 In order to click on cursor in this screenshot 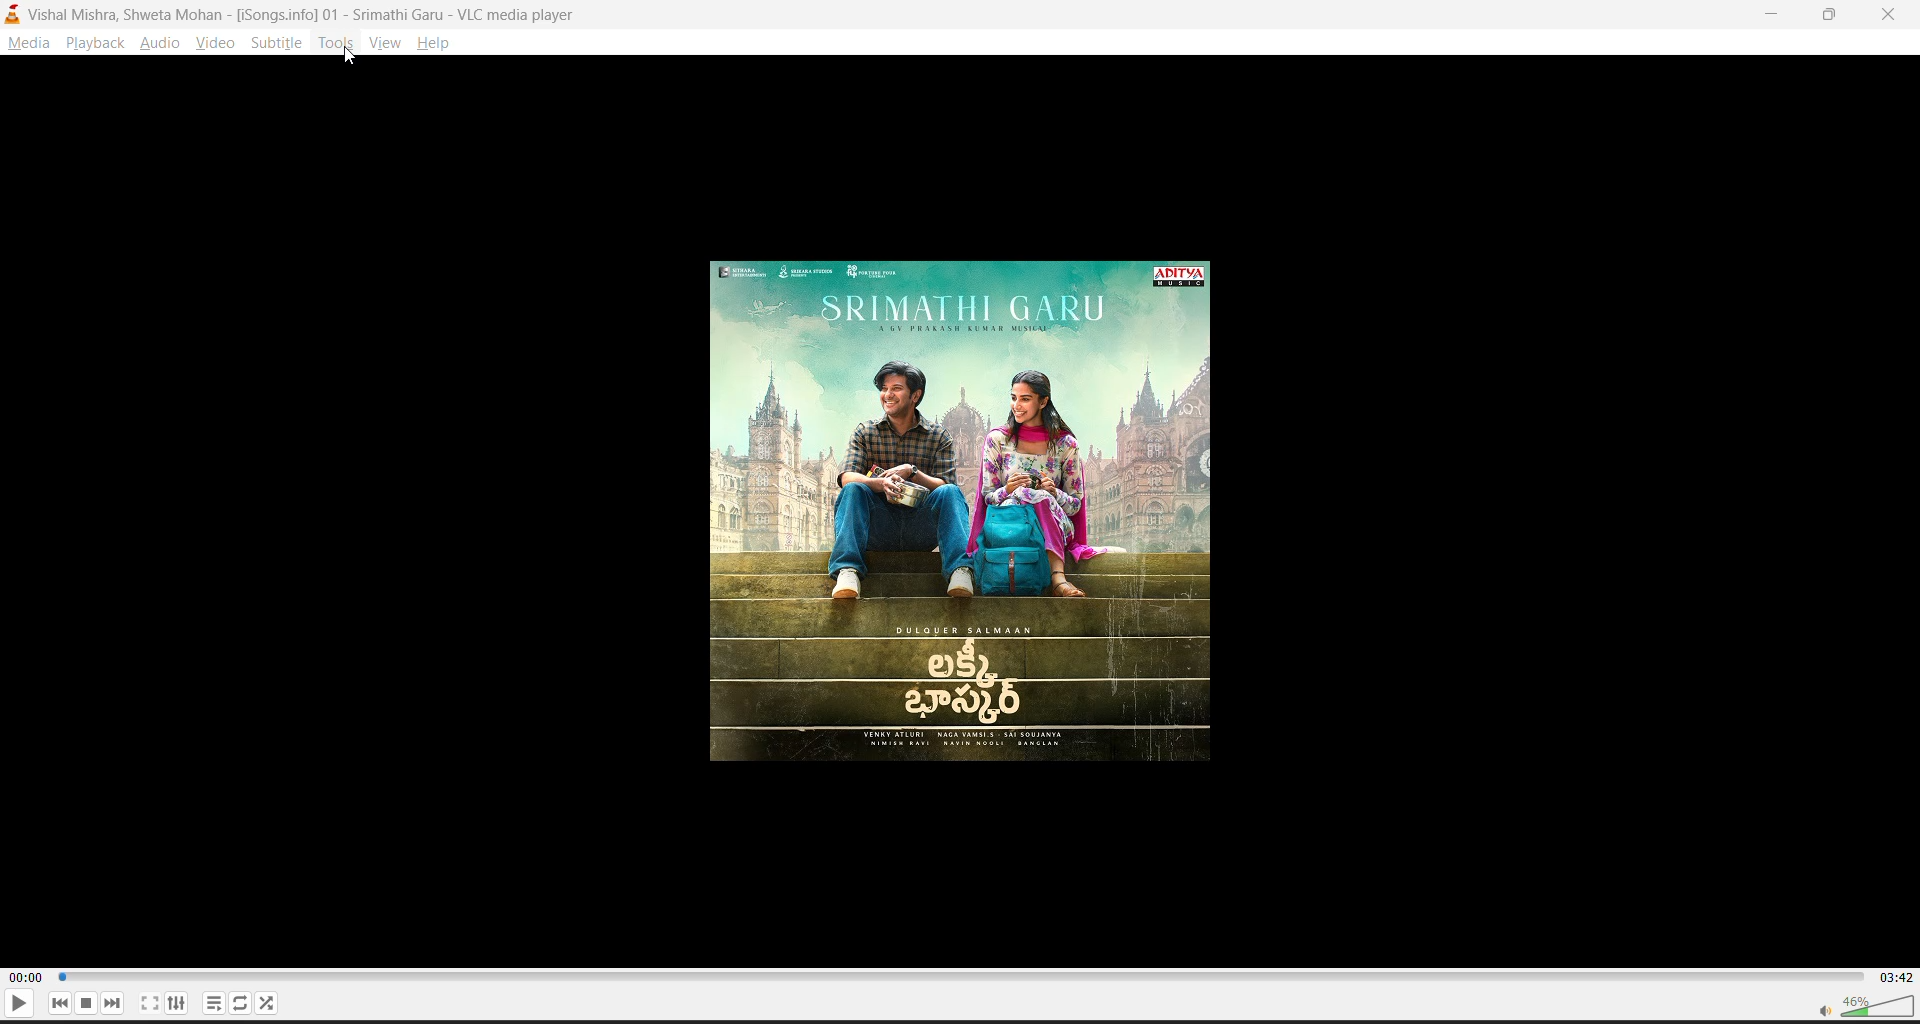, I will do `click(348, 59)`.